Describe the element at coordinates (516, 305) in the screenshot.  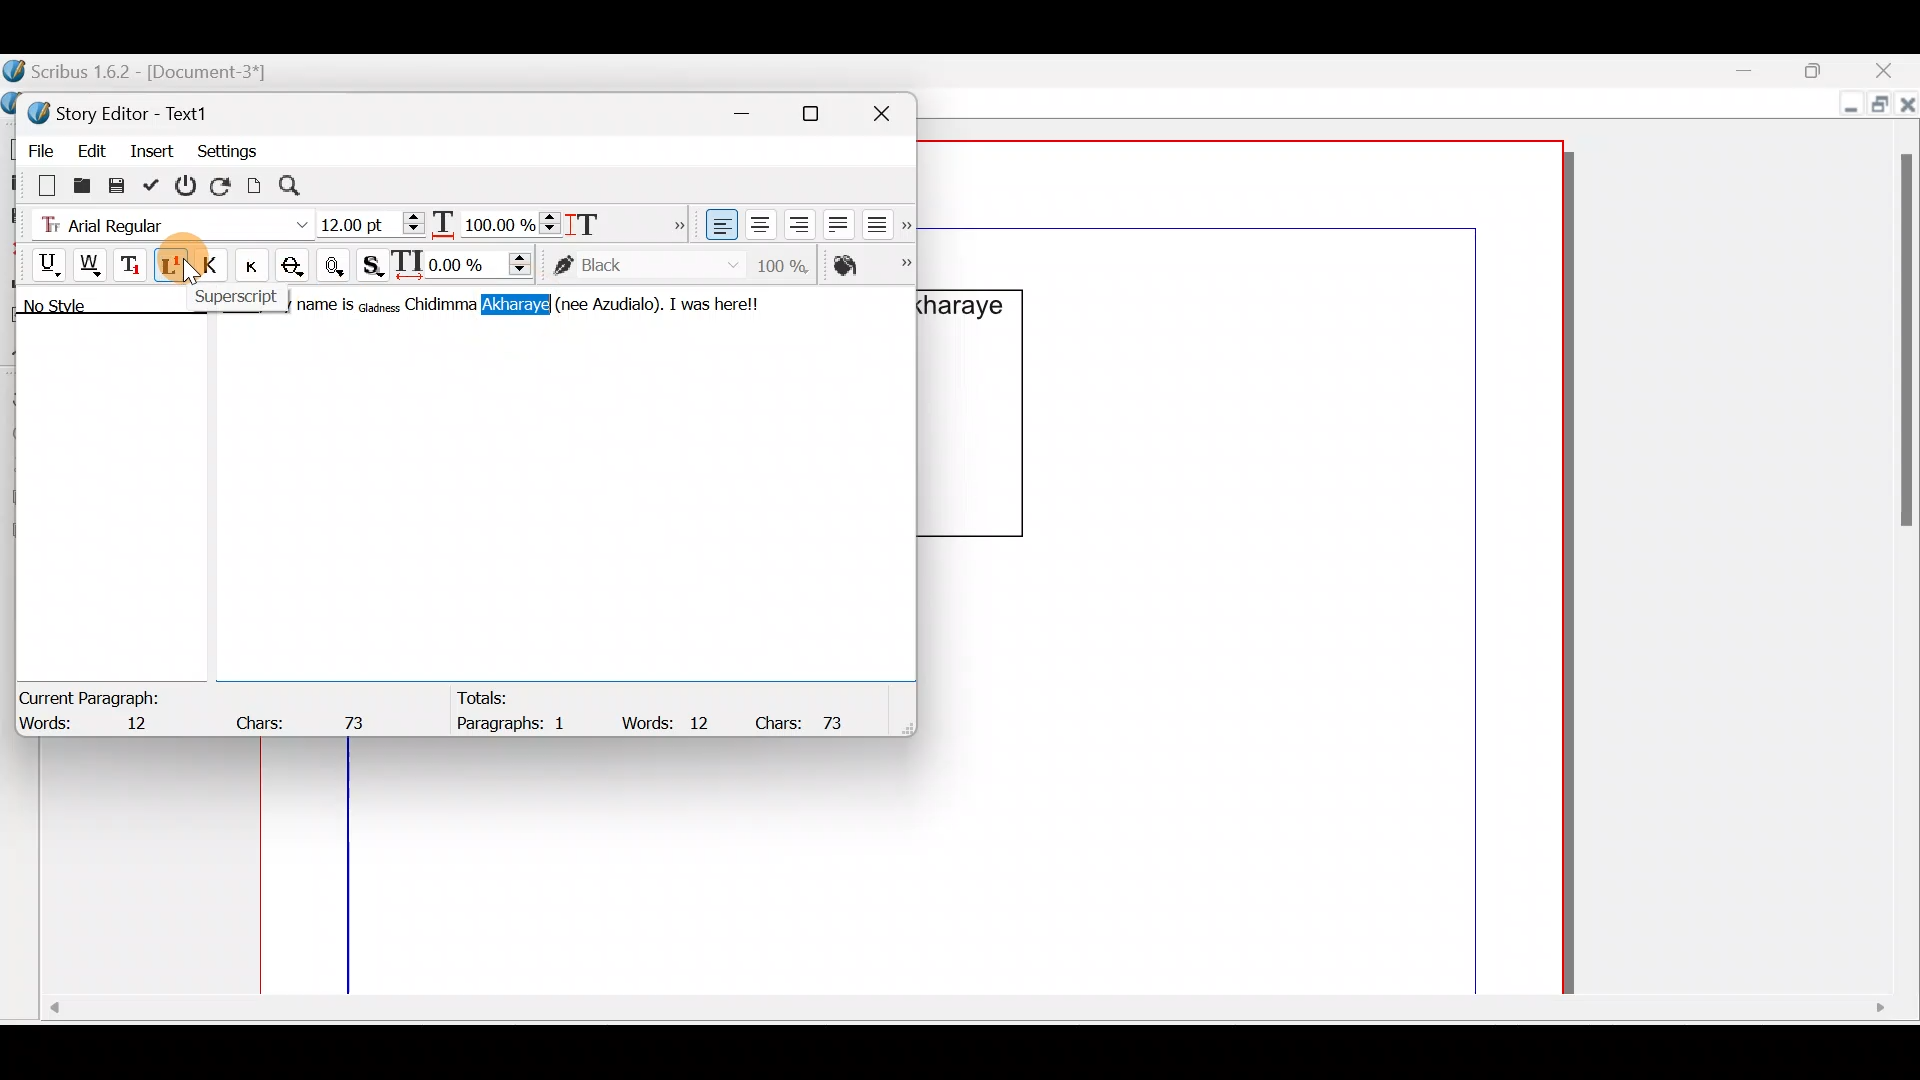
I see `Akharaye` at that location.